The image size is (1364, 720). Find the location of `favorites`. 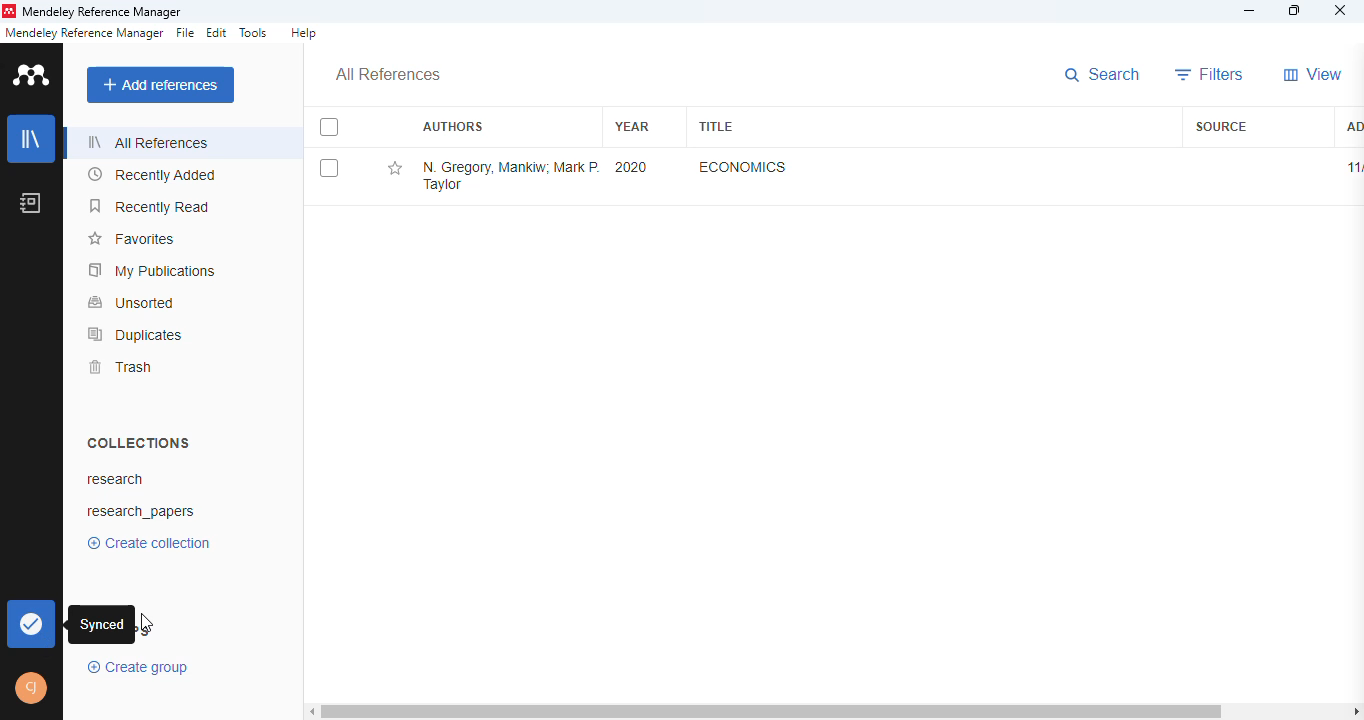

favorites is located at coordinates (132, 238).